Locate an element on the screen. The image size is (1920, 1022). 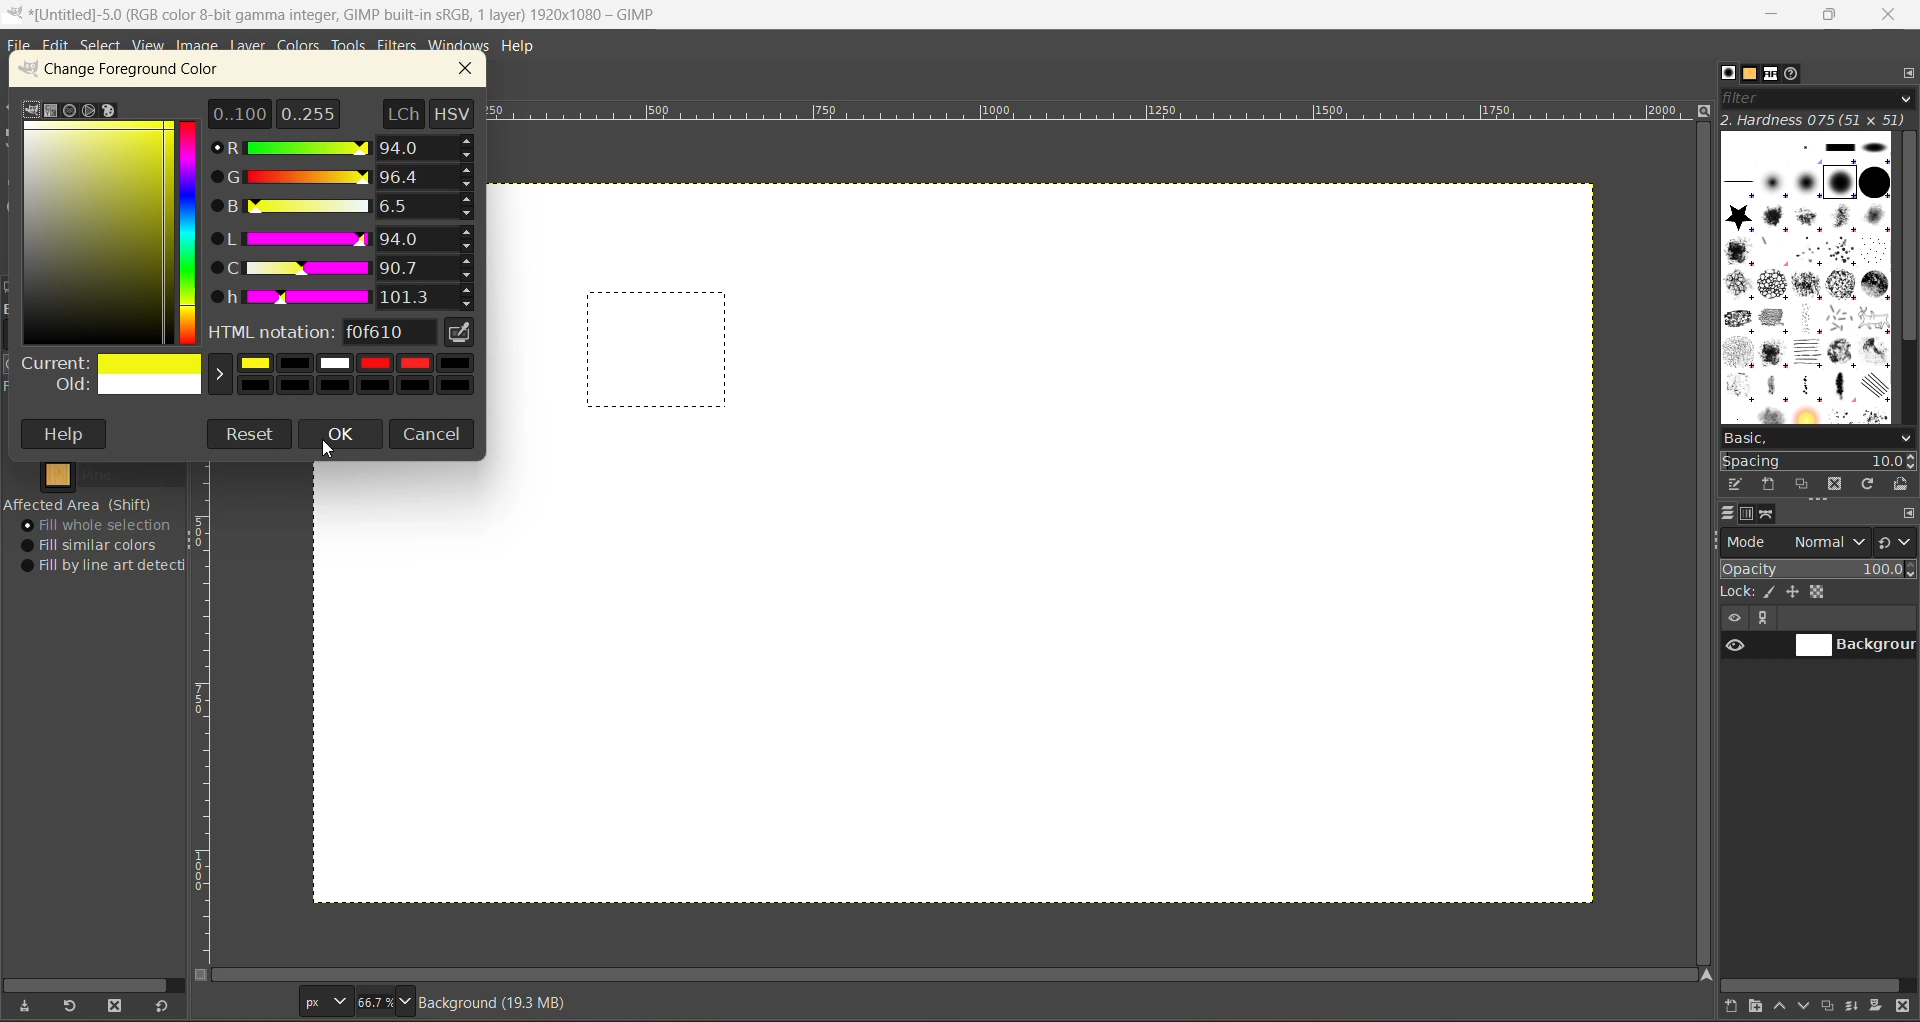
ok is located at coordinates (342, 436).